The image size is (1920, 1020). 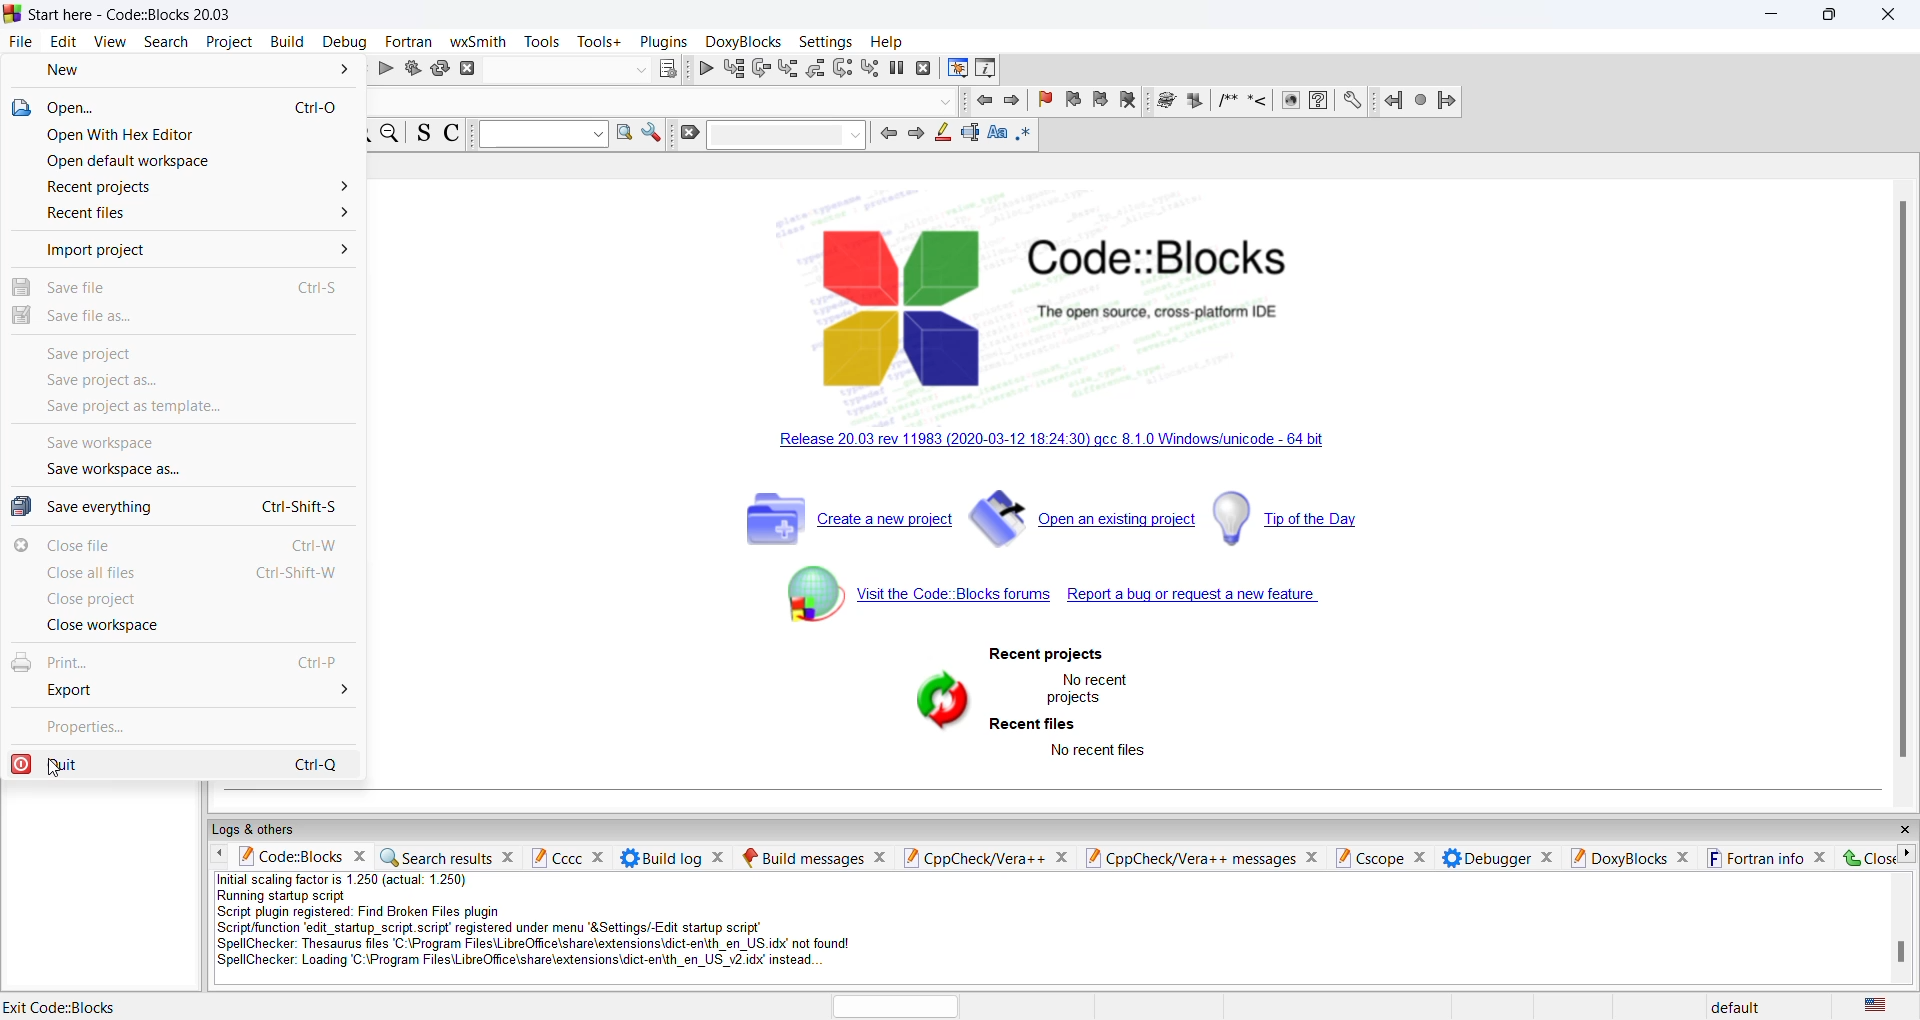 What do you see at coordinates (761, 69) in the screenshot?
I see `next line` at bounding box center [761, 69].